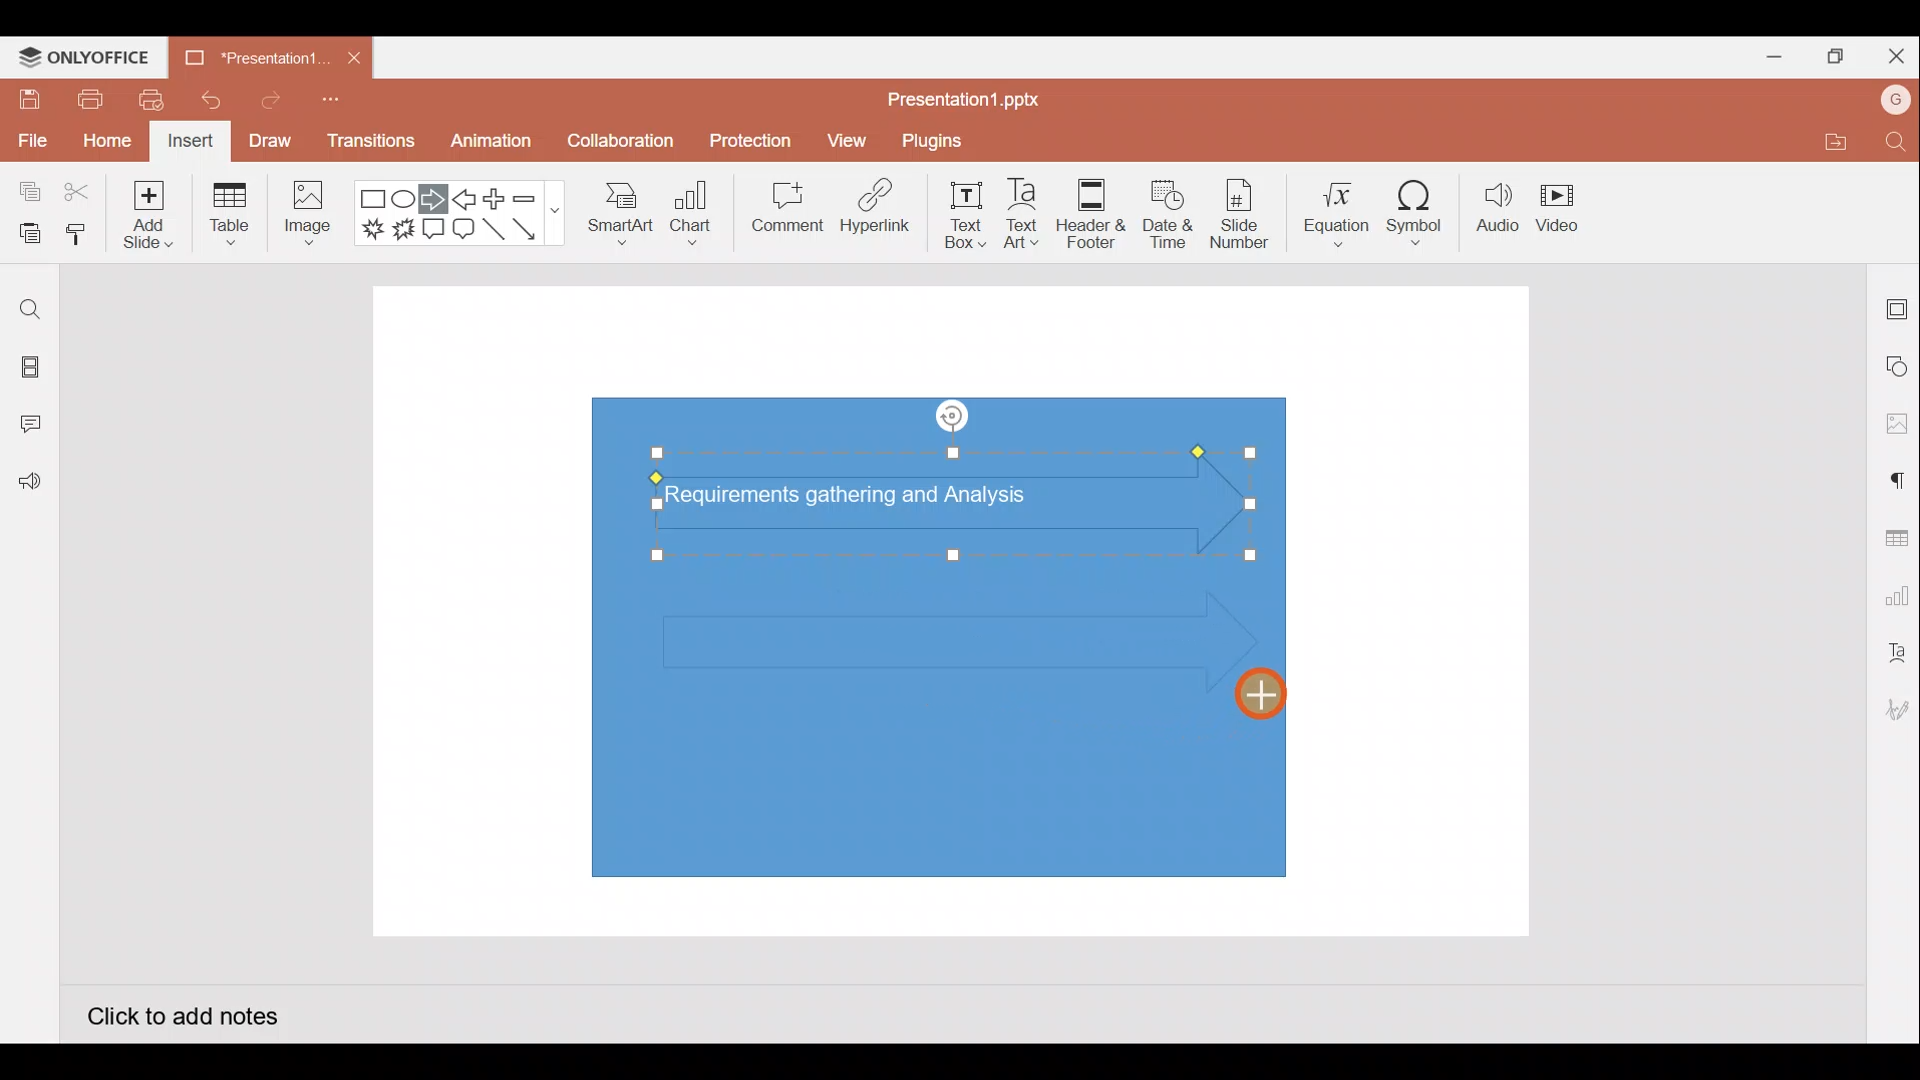 The image size is (1920, 1080). What do you see at coordinates (406, 200) in the screenshot?
I see `Ellipse` at bounding box center [406, 200].